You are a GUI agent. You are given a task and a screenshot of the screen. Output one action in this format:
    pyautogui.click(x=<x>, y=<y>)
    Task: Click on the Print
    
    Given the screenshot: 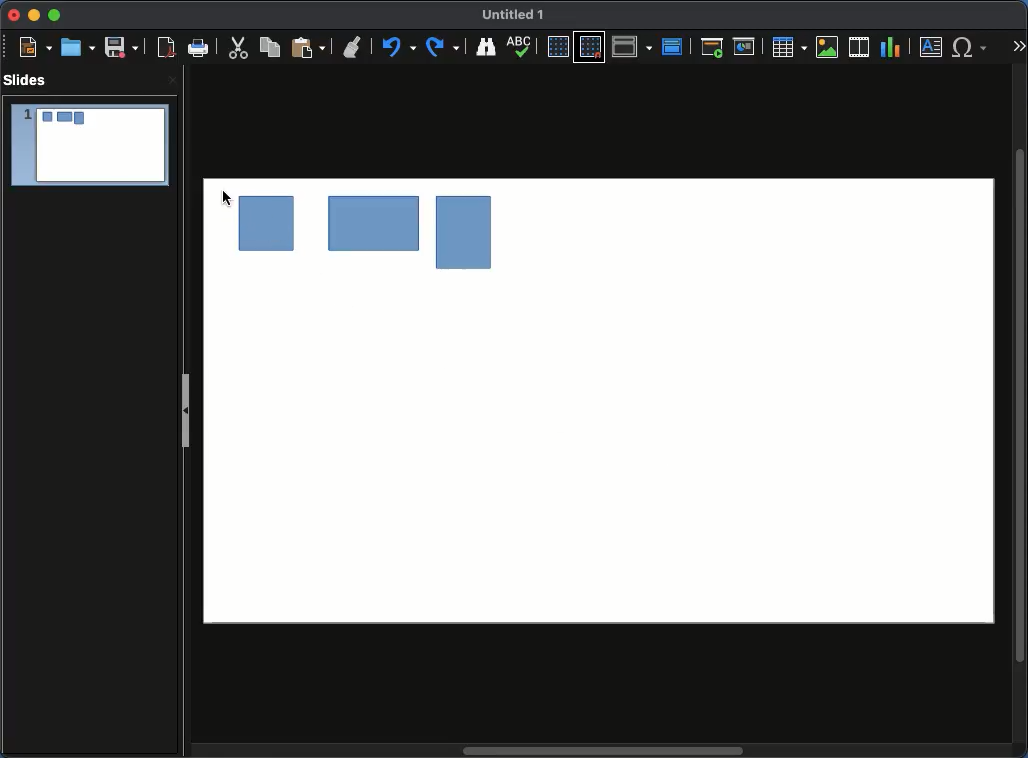 What is the action you would take?
    pyautogui.click(x=200, y=49)
    